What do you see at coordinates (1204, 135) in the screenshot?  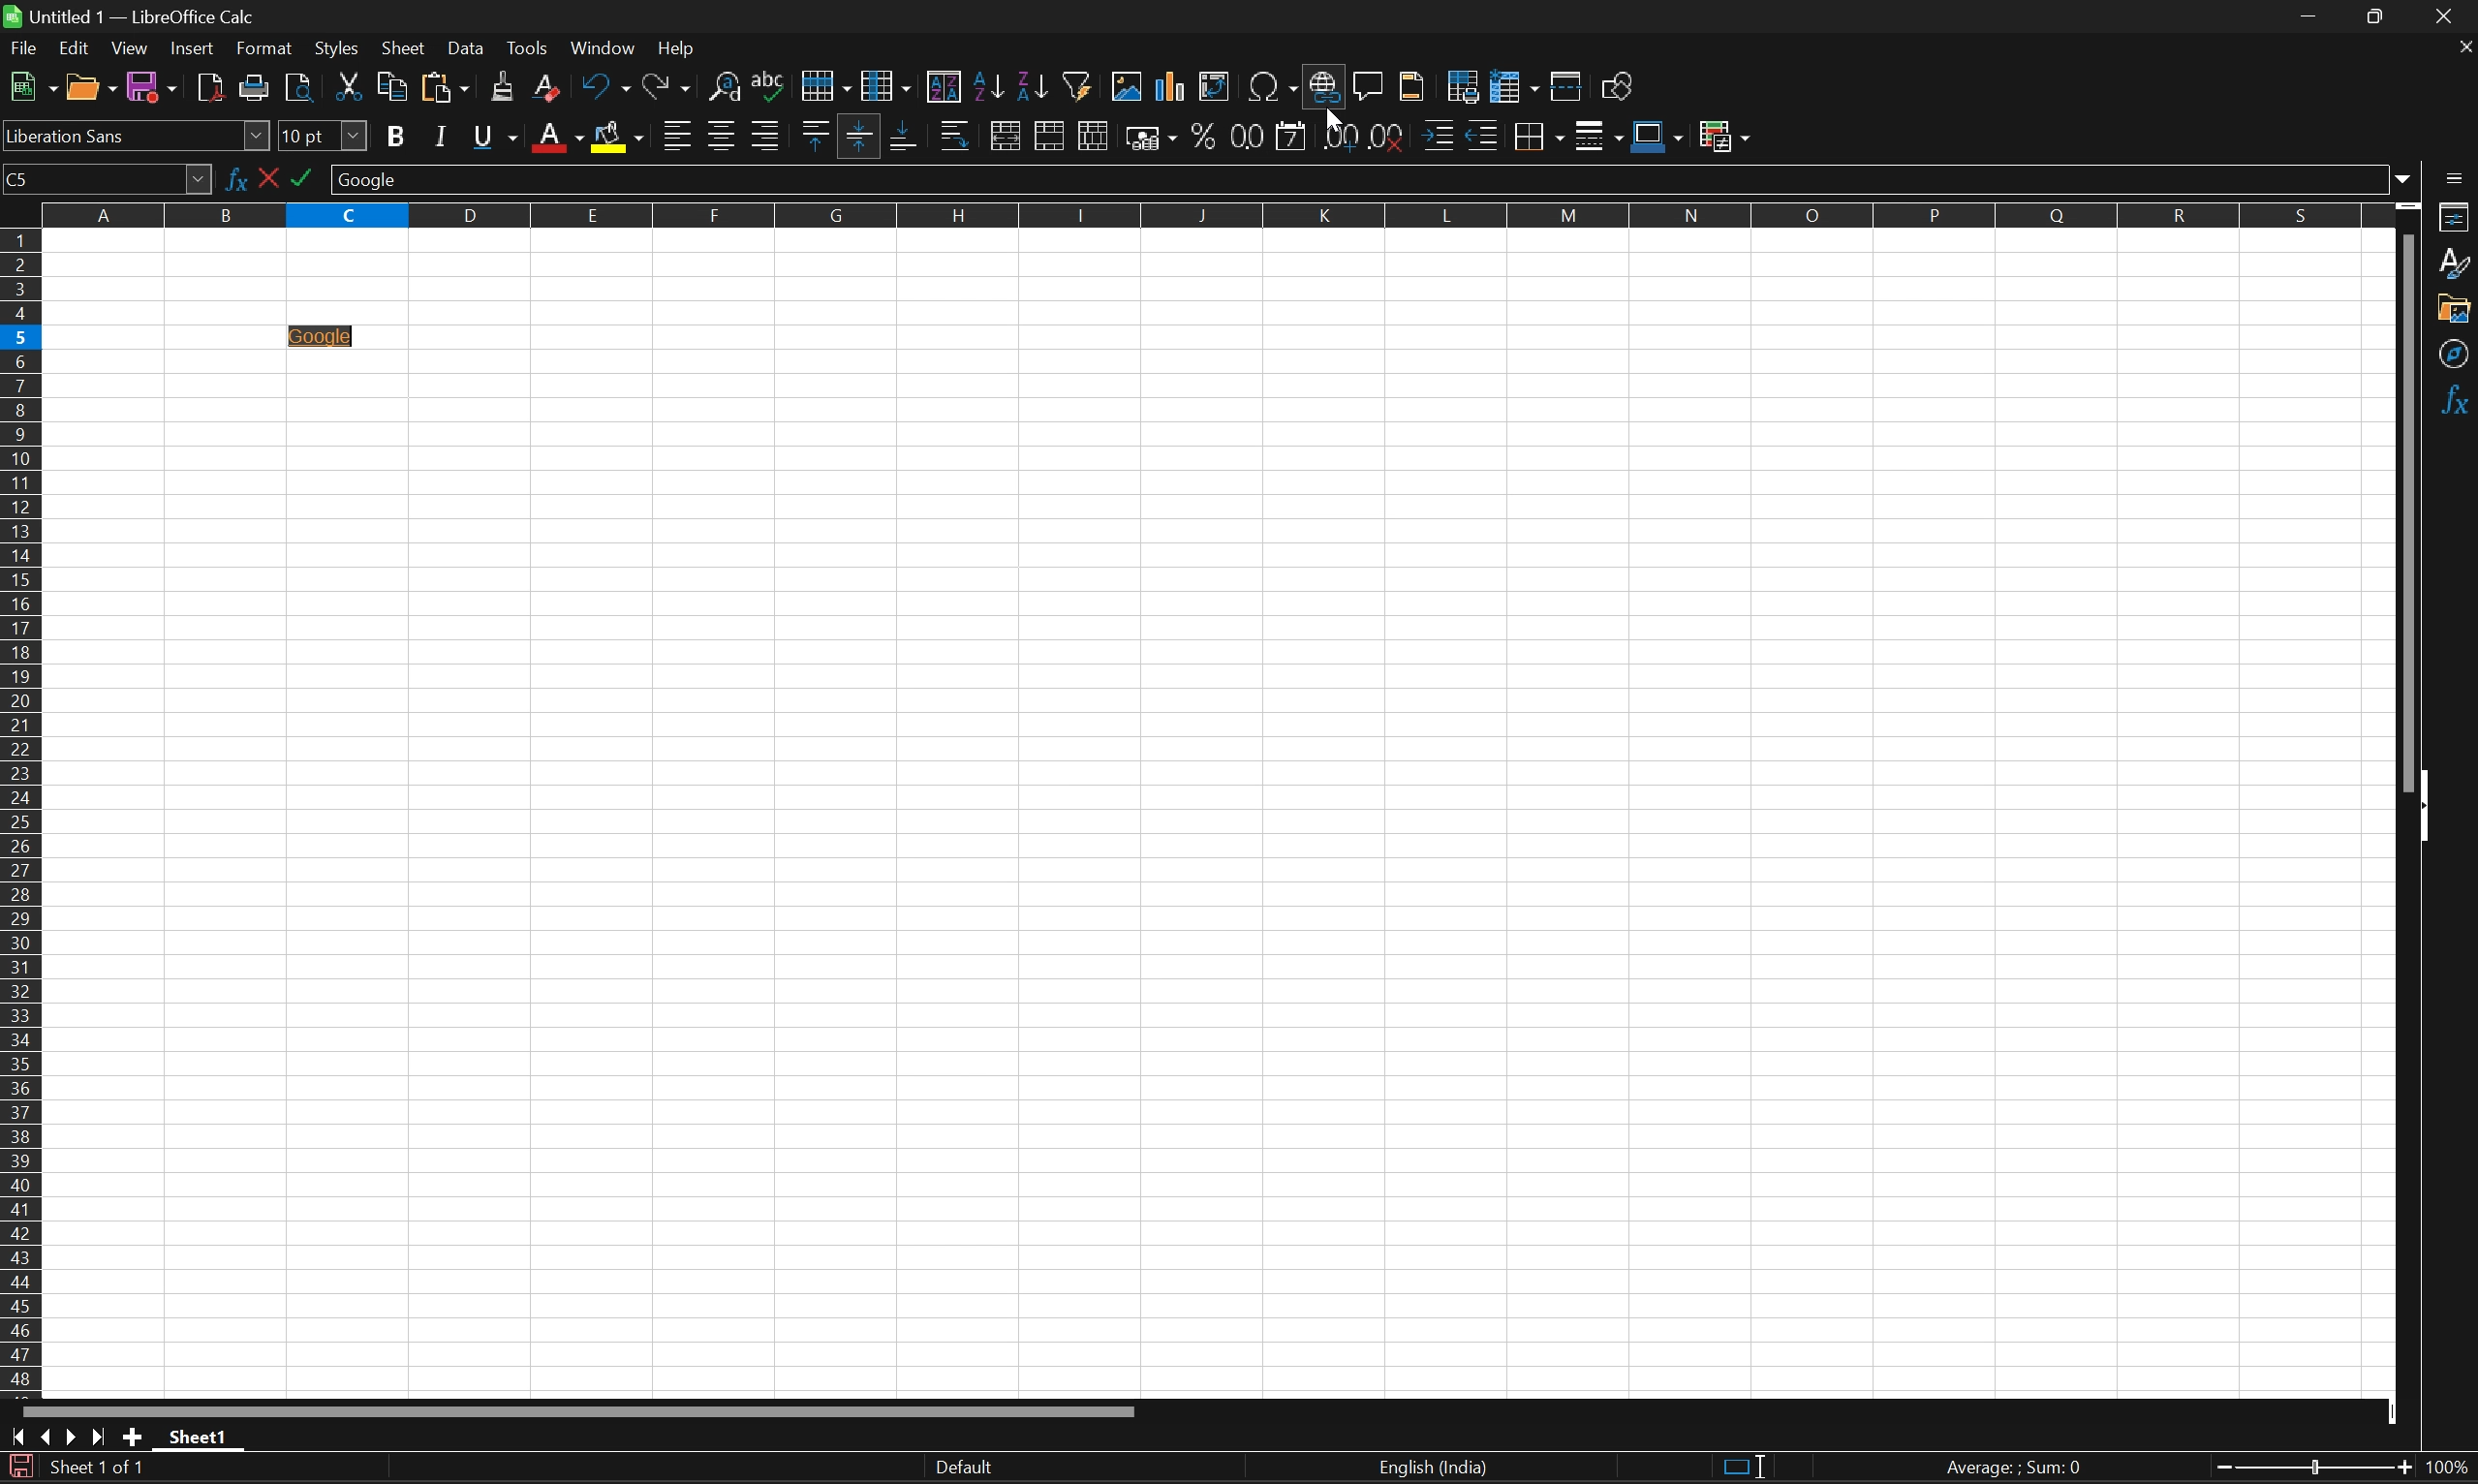 I see `Format as percent` at bounding box center [1204, 135].